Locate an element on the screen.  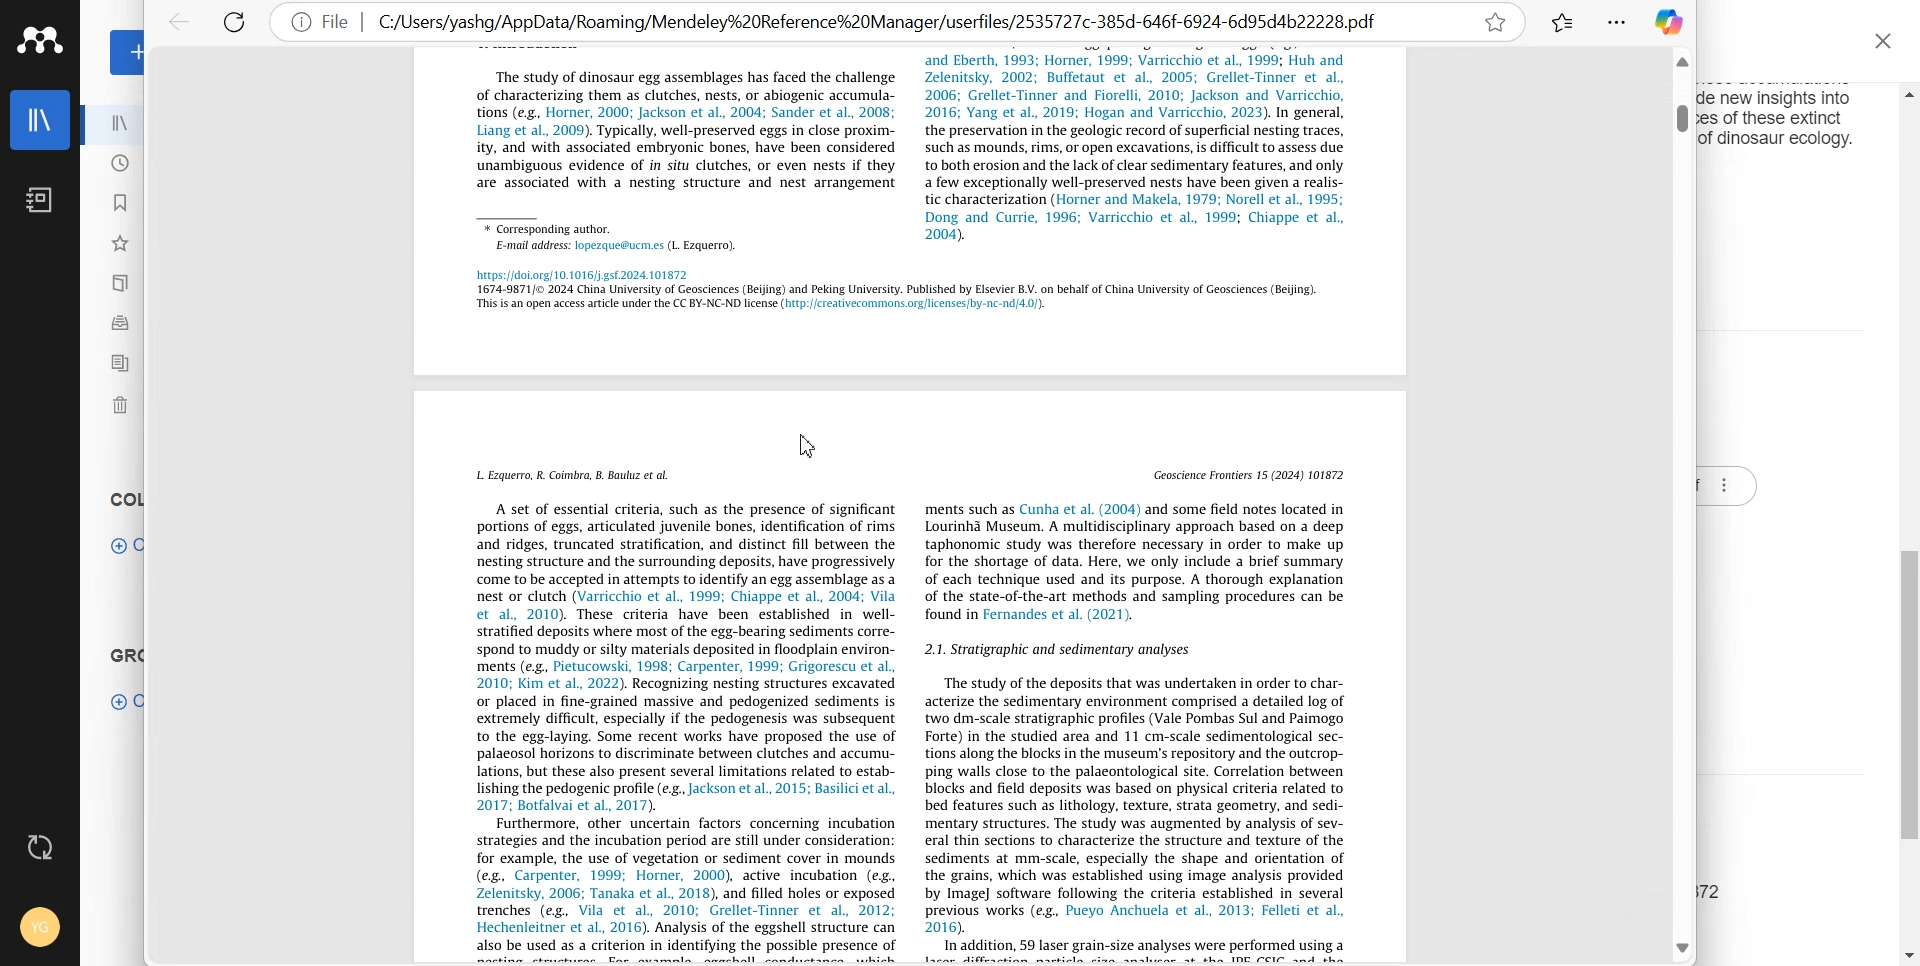
All References is located at coordinates (118, 123).